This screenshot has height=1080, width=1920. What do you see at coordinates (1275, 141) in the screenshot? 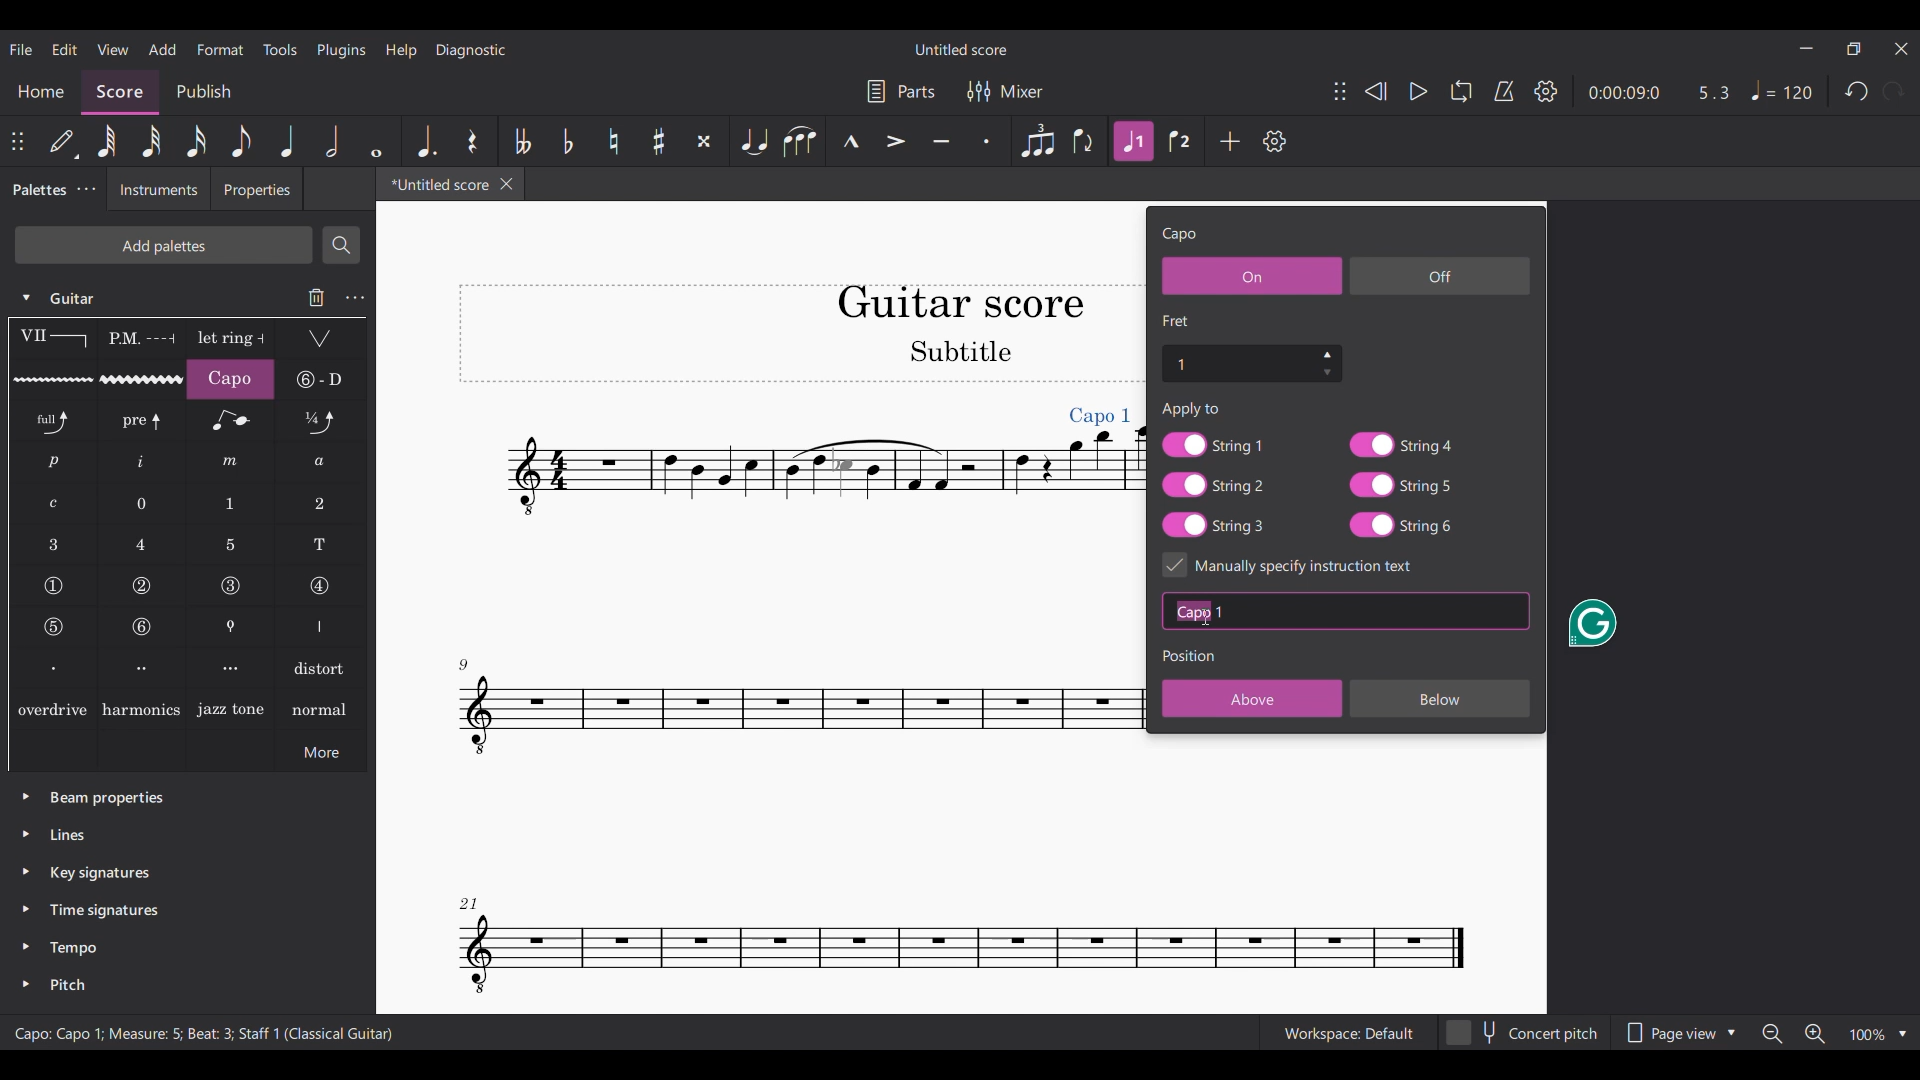
I see `Settings` at bounding box center [1275, 141].